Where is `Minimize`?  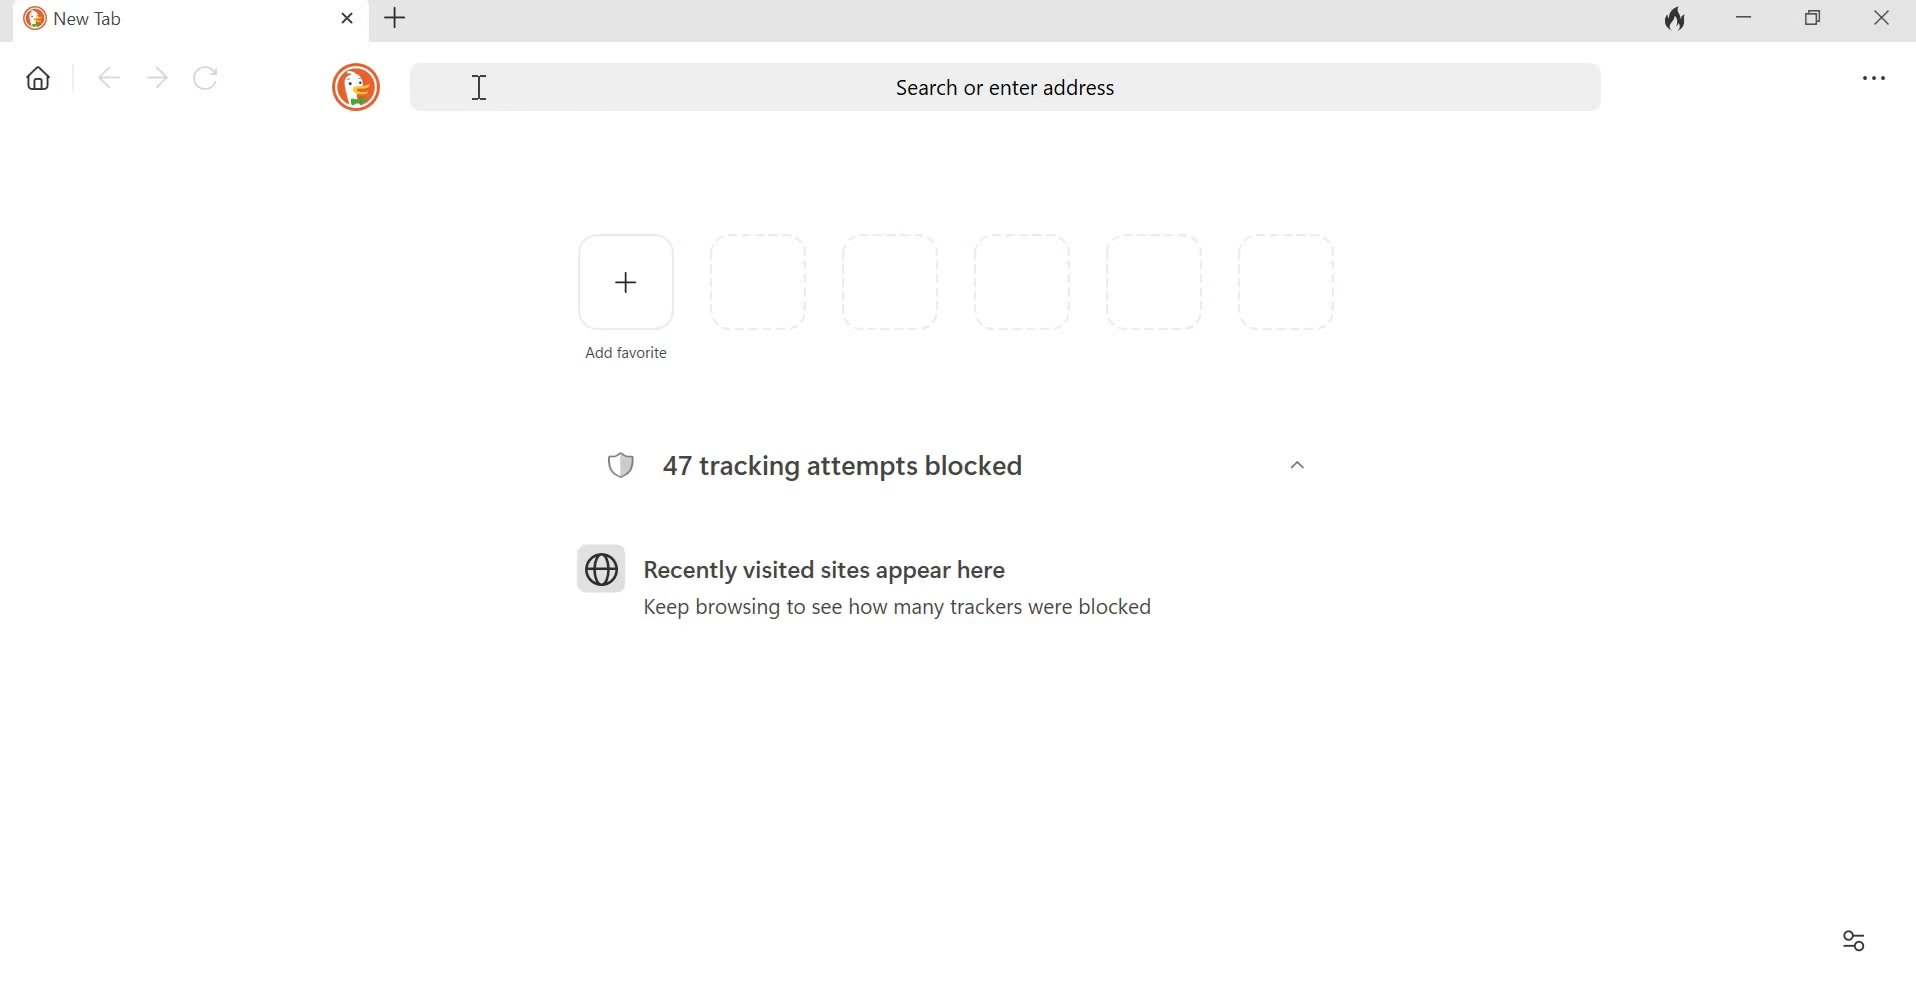
Minimize is located at coordinates (1744, 20).